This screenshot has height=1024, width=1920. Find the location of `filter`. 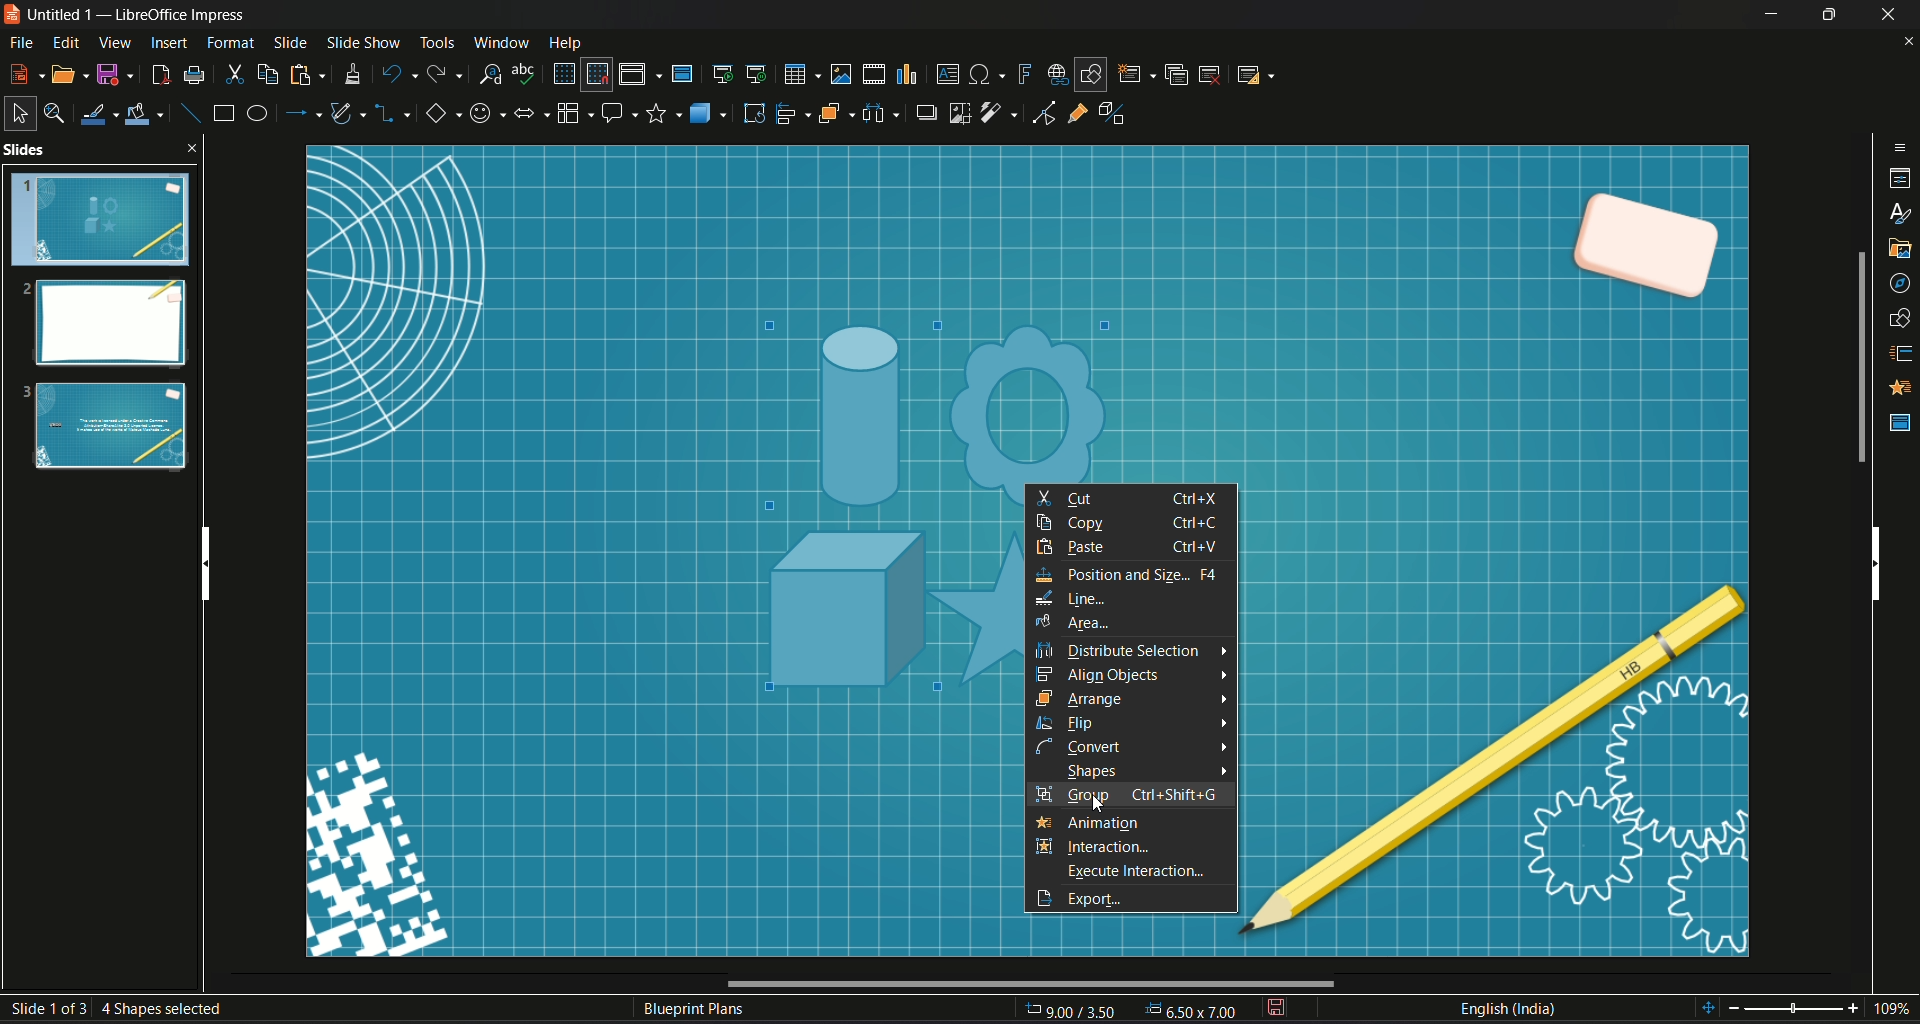

filter is located at coordinates (1000, 113).